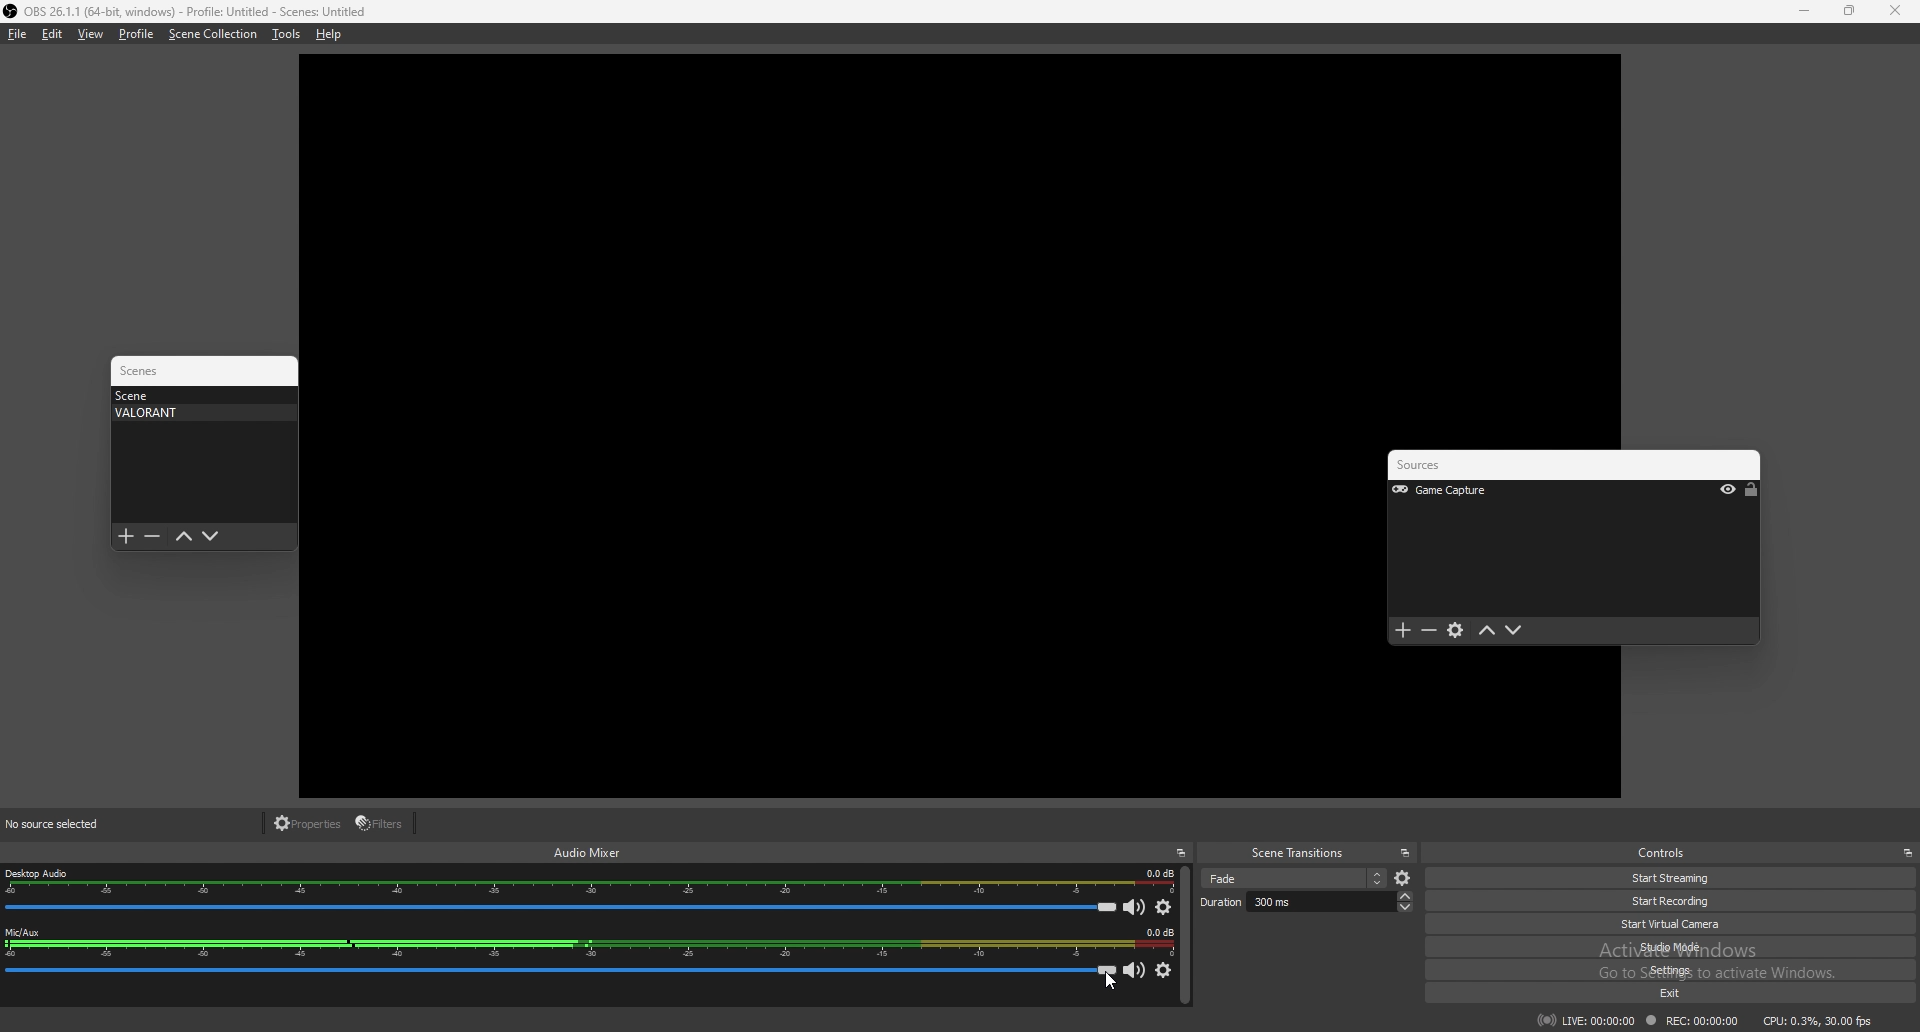 The image size is (1920, 1032). Describe the element at coordinates (1135, 906) in the screenshot. I see `mute desktop audio` at that location.